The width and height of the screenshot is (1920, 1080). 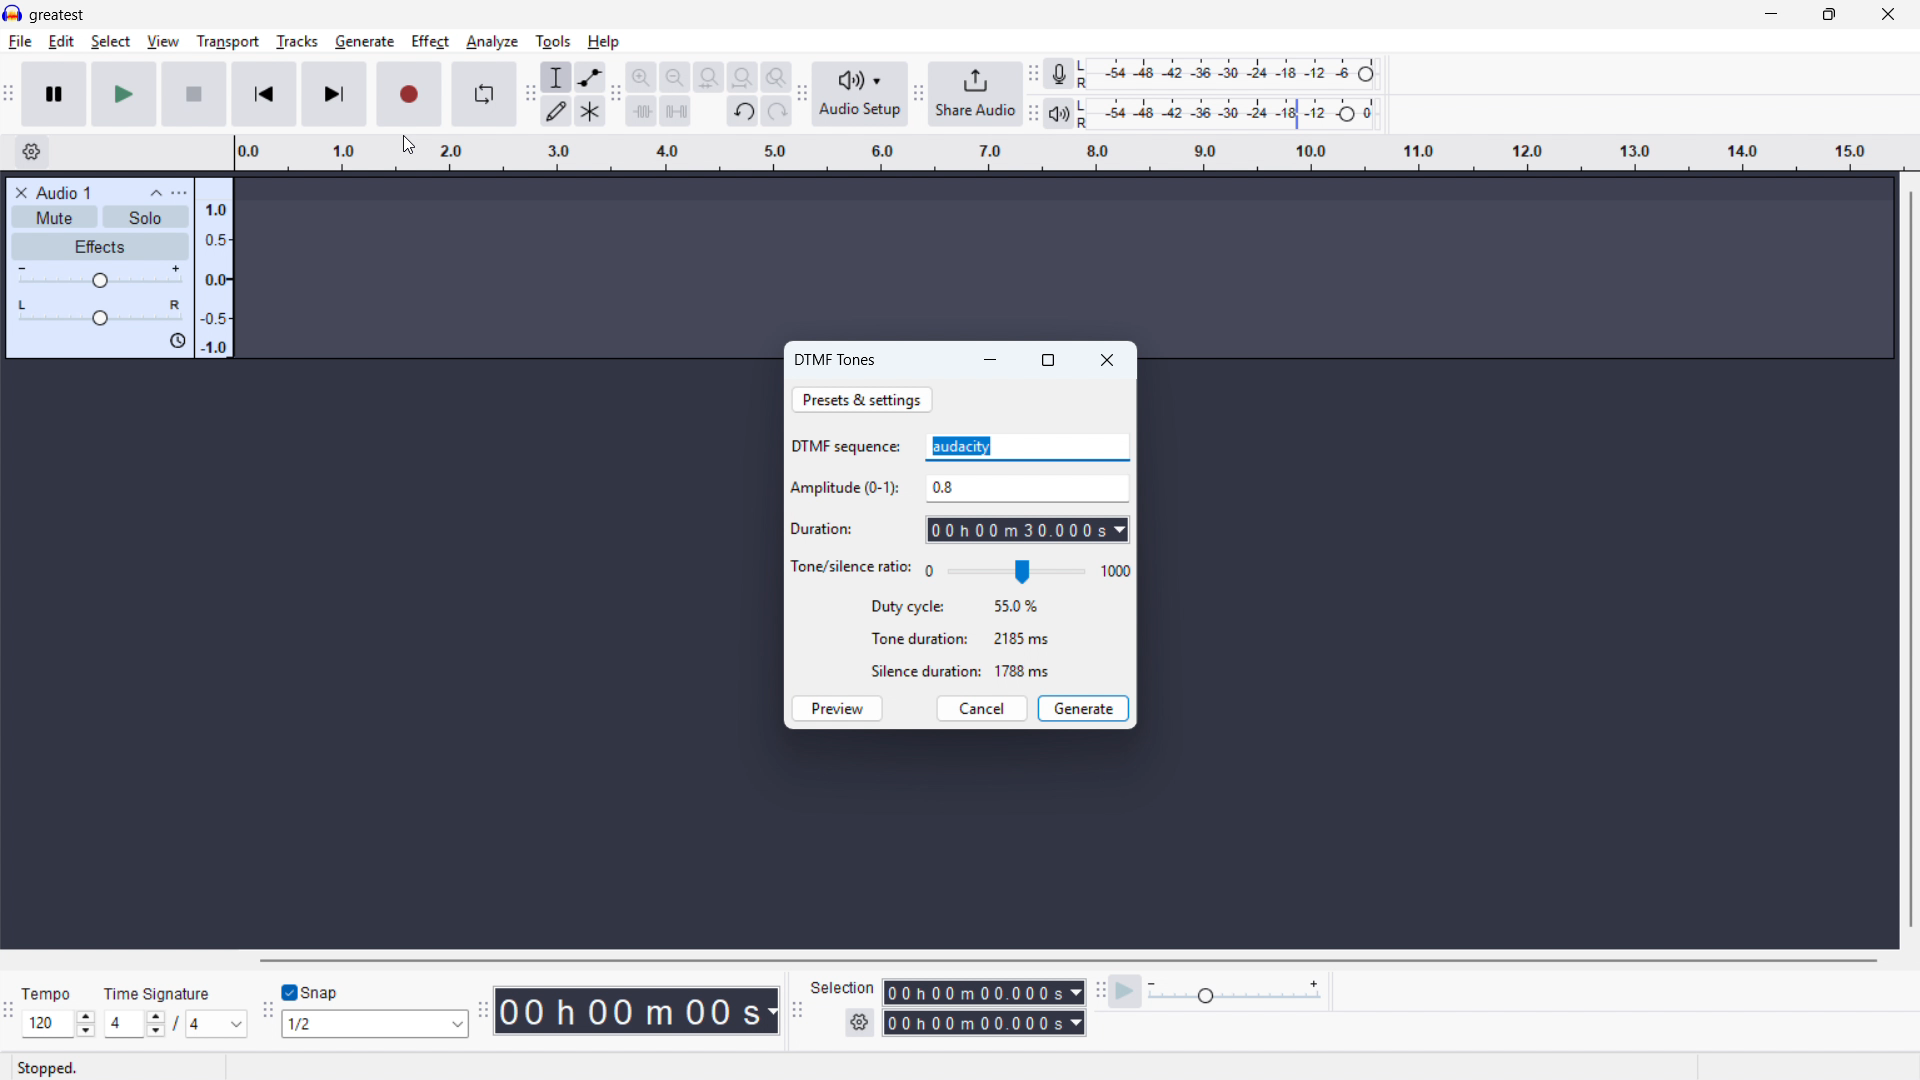 I want to click on Snapping toolbar , so click(x=264, y=1013).